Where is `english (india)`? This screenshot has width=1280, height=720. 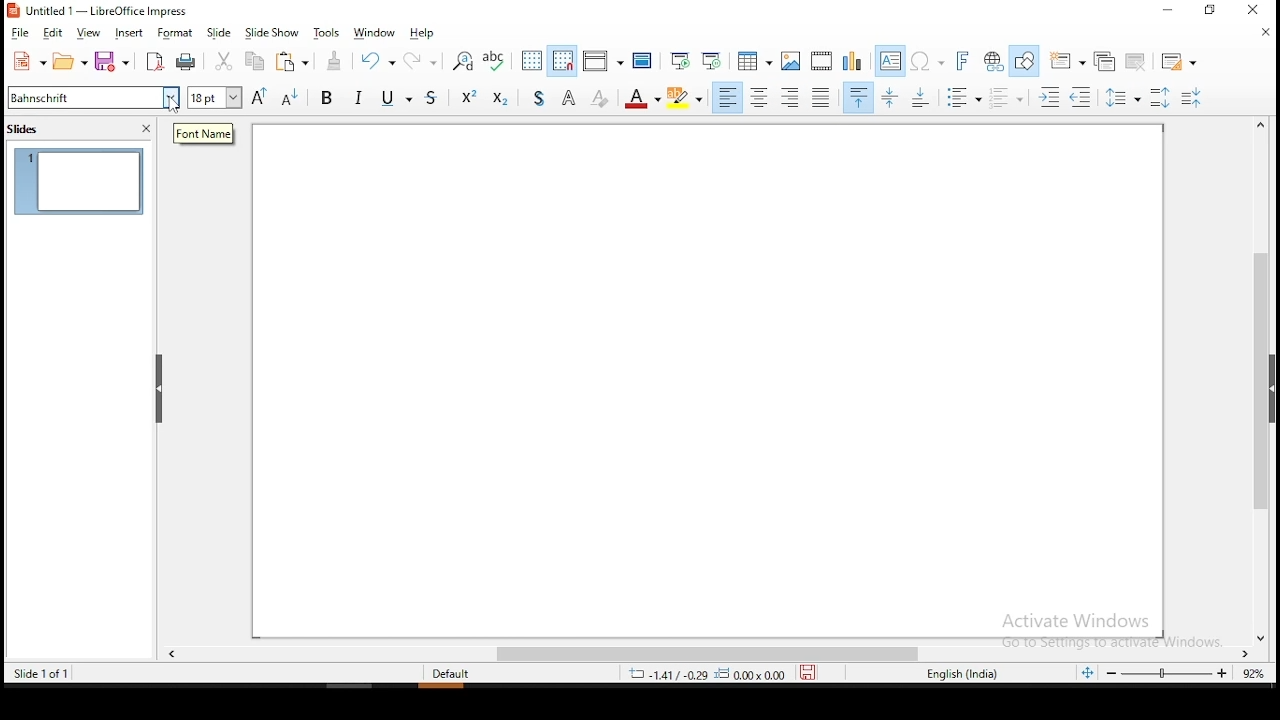 english (india) is located at coordinates (962, 675).